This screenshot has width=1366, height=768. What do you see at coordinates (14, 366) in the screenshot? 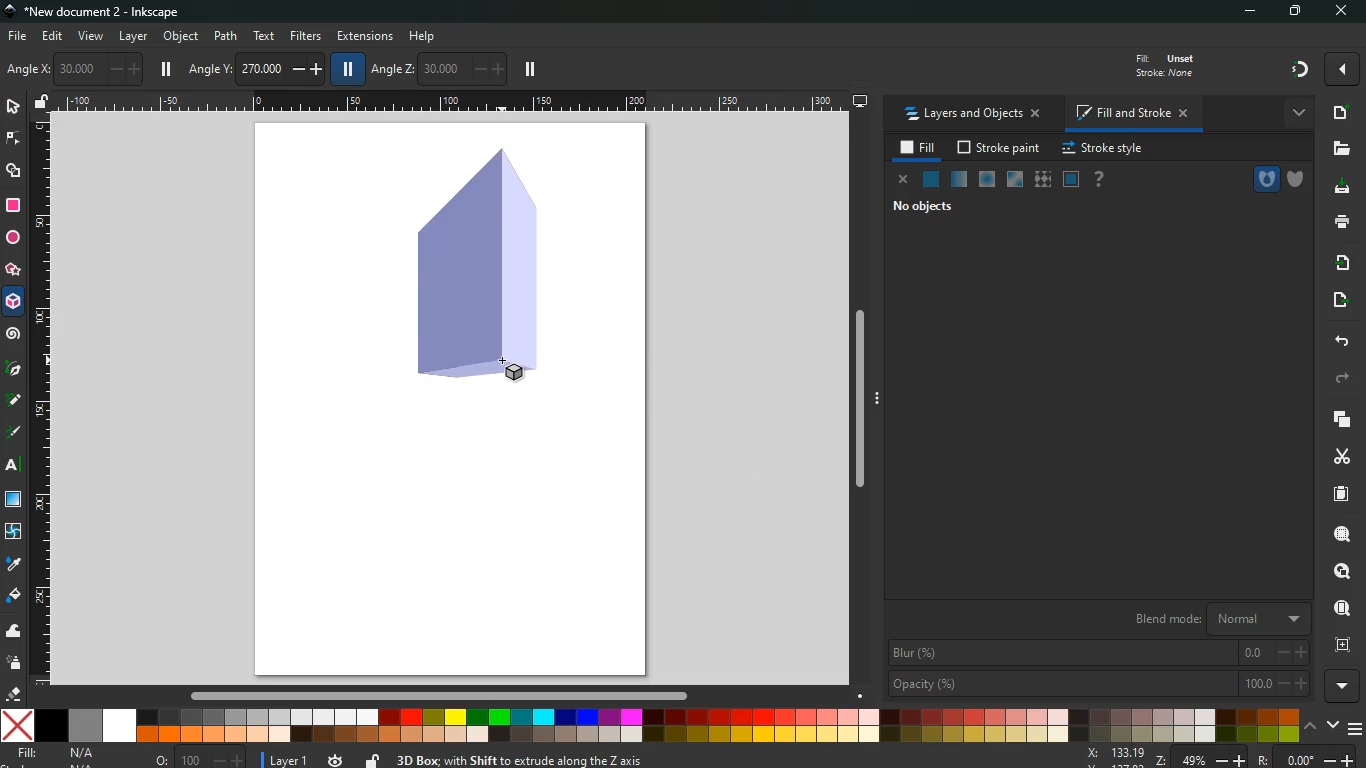
I see `Pic` at bounding box center [14, 366].